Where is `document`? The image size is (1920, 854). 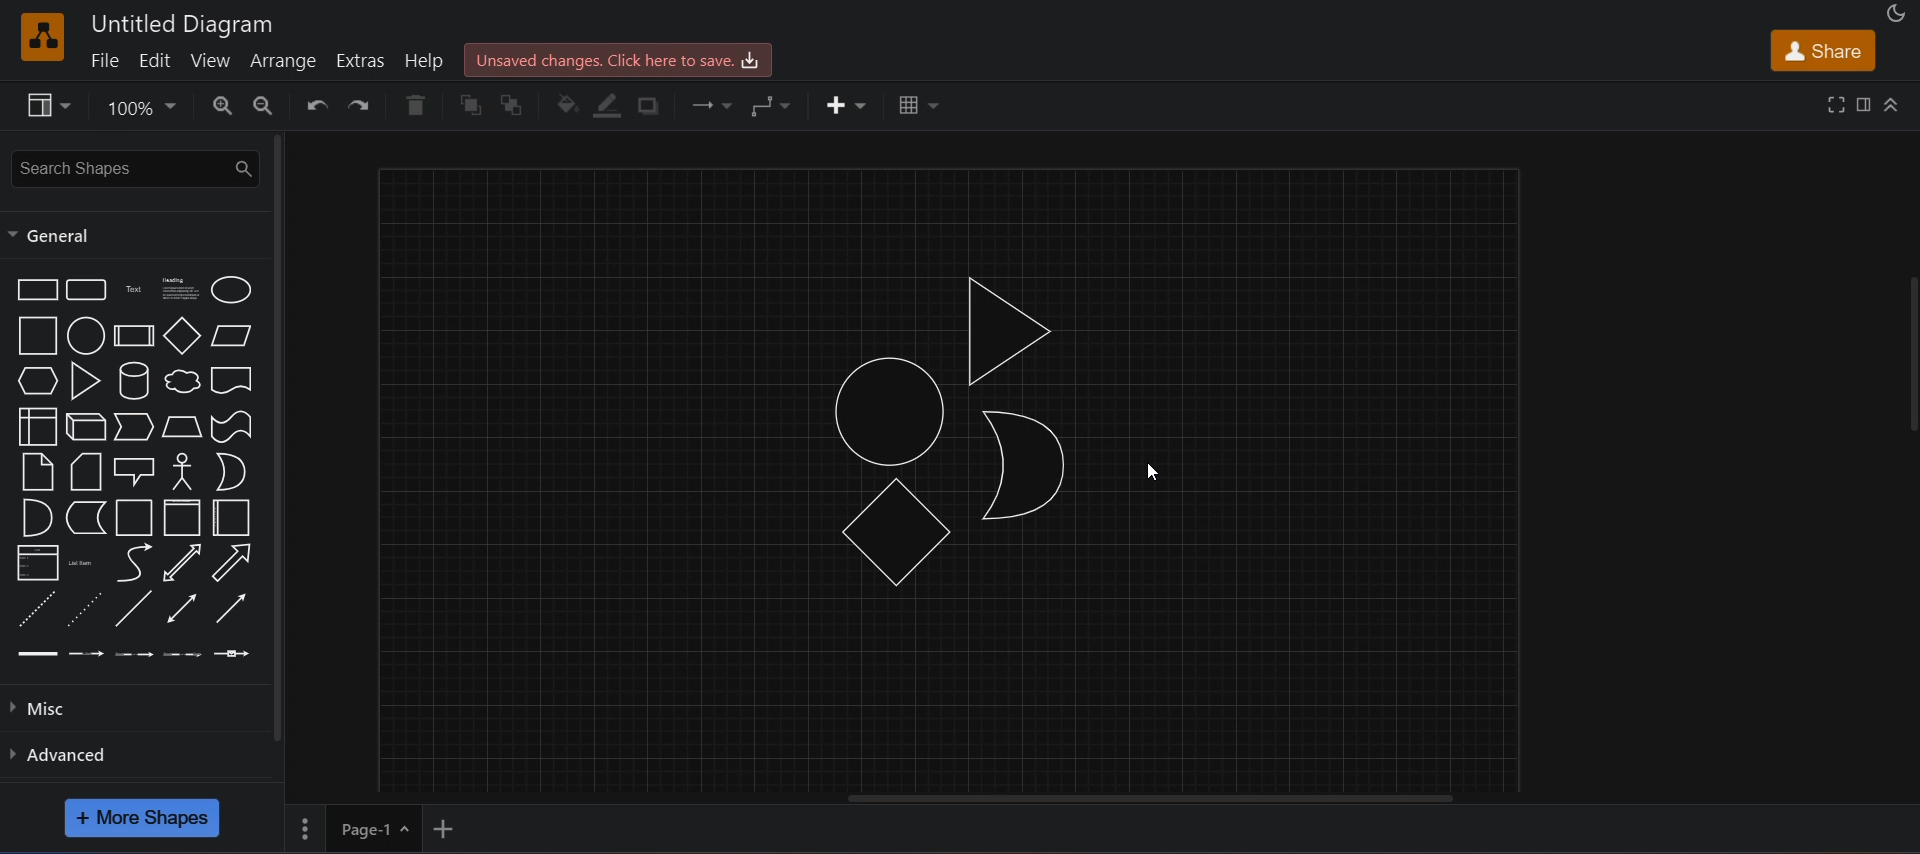 document is located at coordinates (231, 381).